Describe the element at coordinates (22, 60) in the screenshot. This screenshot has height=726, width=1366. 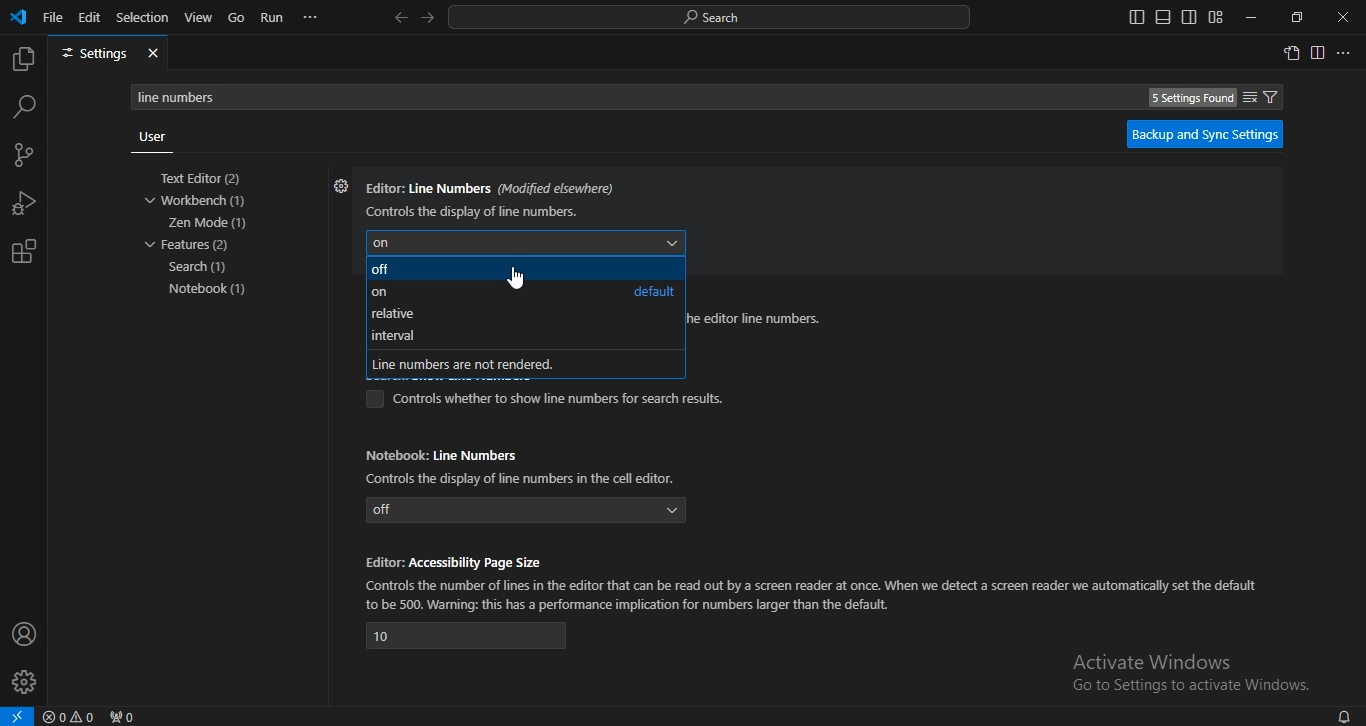
I see `explorer` at that location.